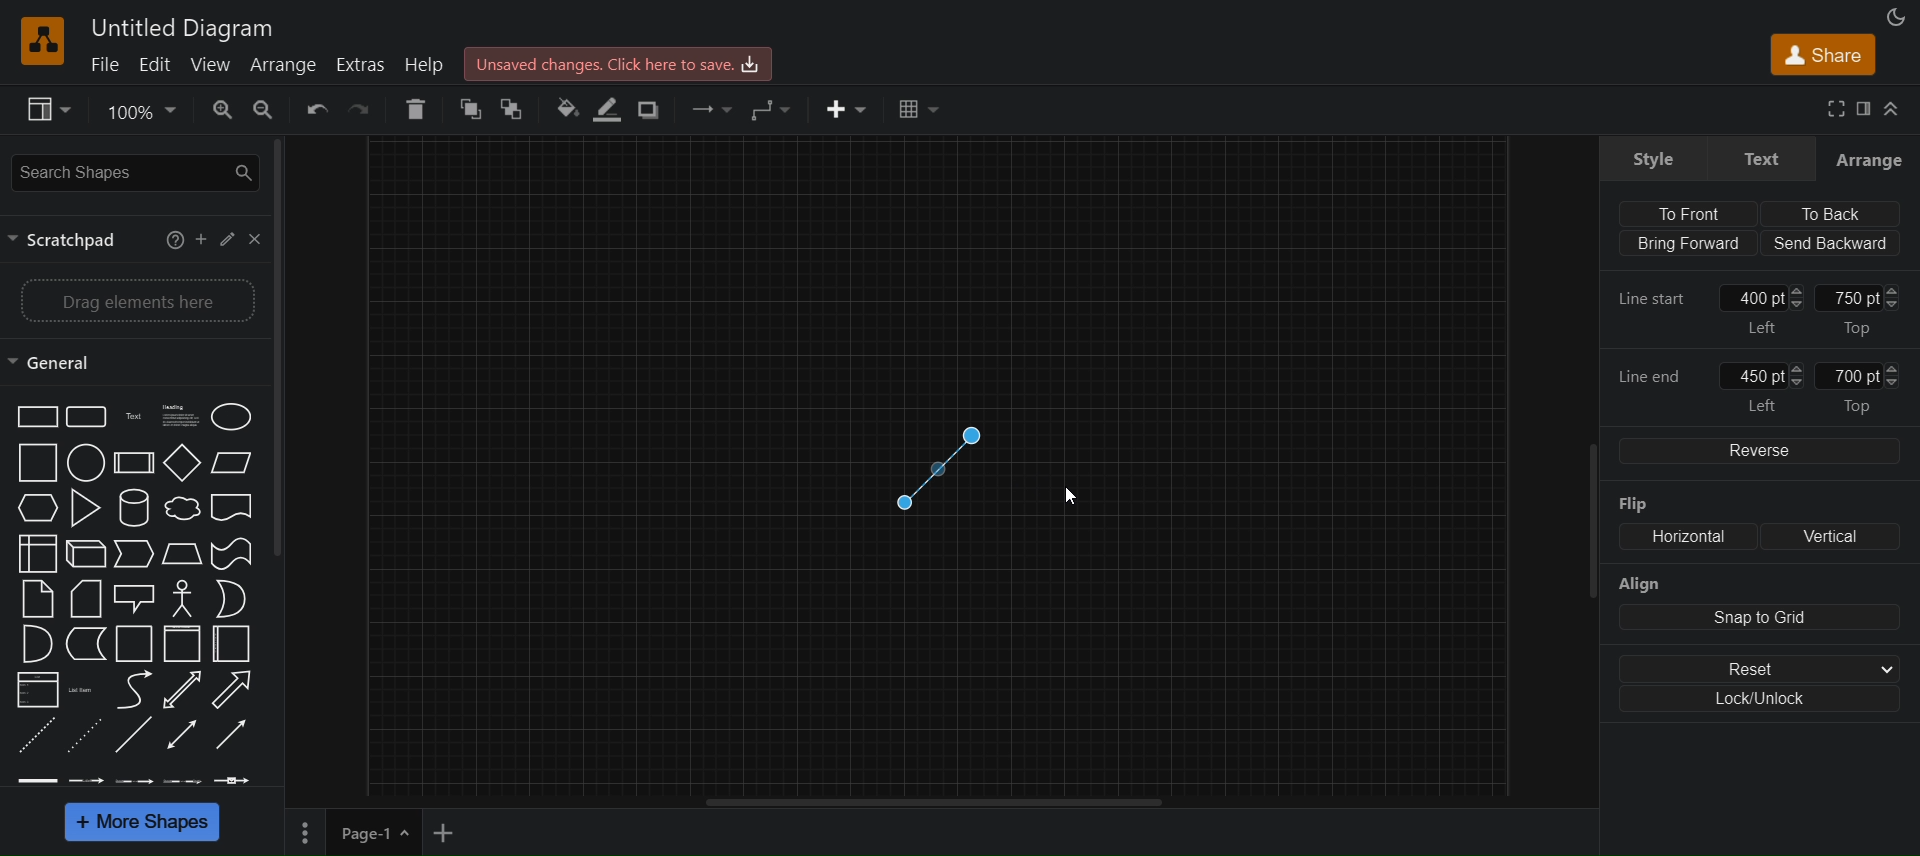 This screenshot has height=856, width=1920. What do you see at coordinates (233, 415) in the screenshot?
I see `Circle` at bounding box center [233, 415].